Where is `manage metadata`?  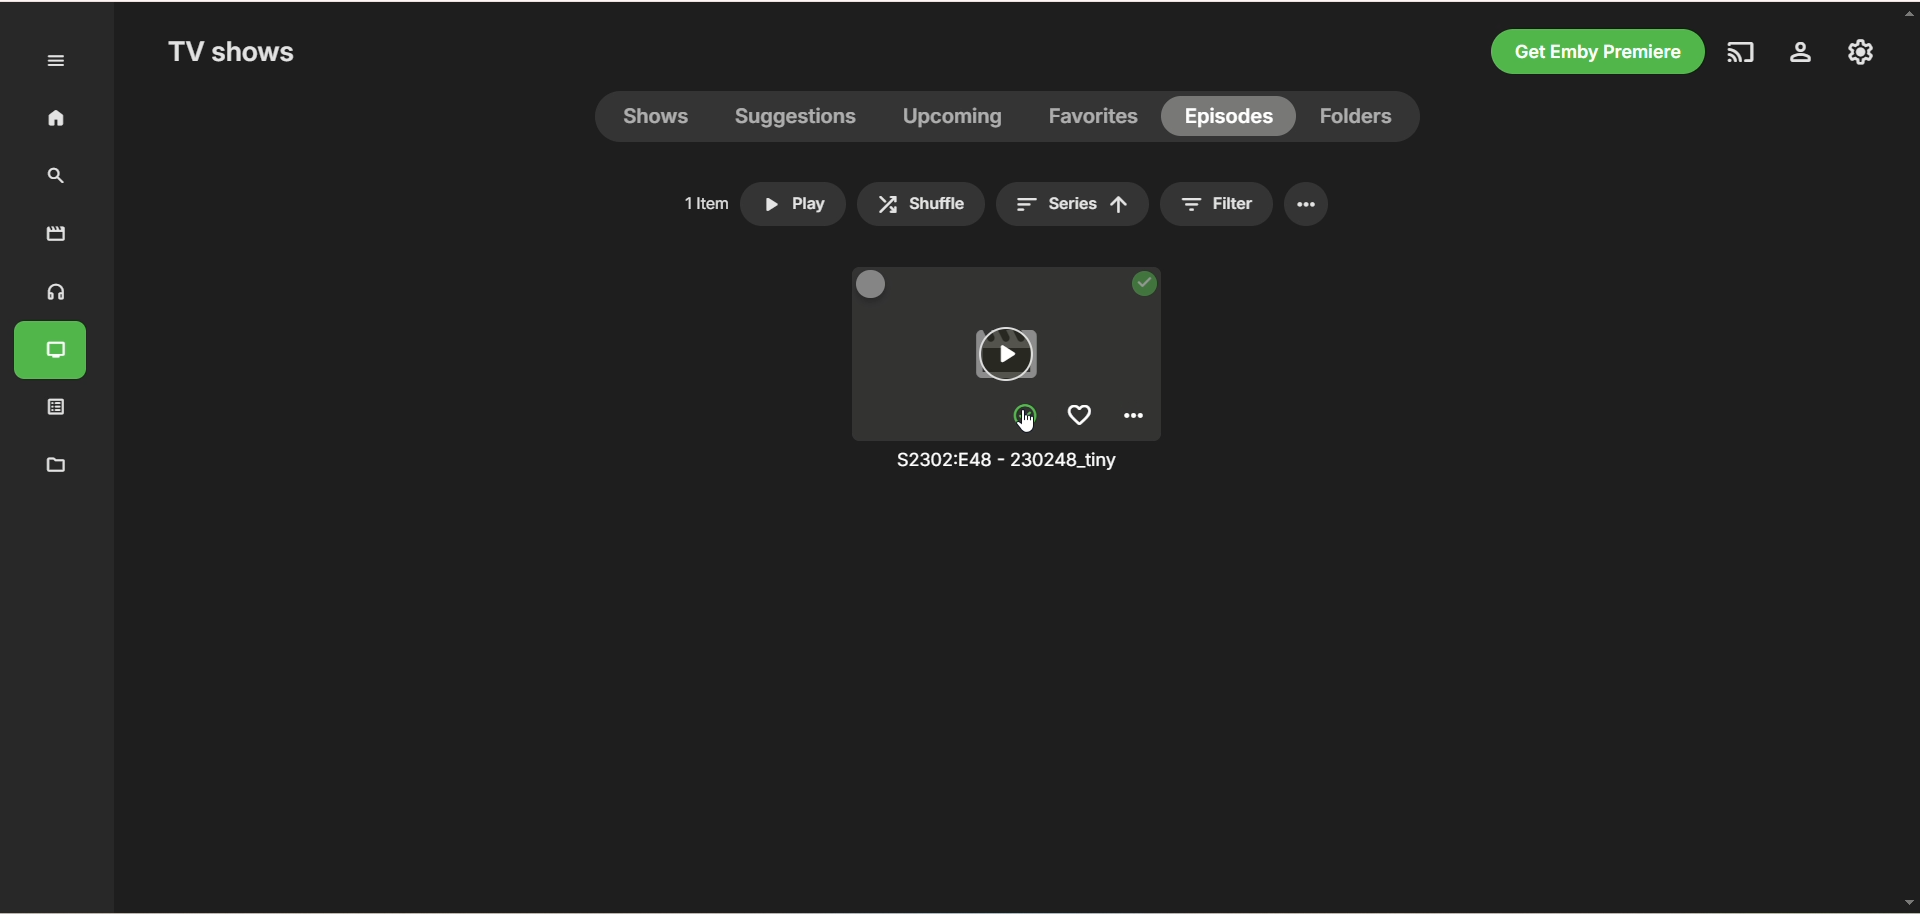
manage metadata is located at coordinates (58, 465).